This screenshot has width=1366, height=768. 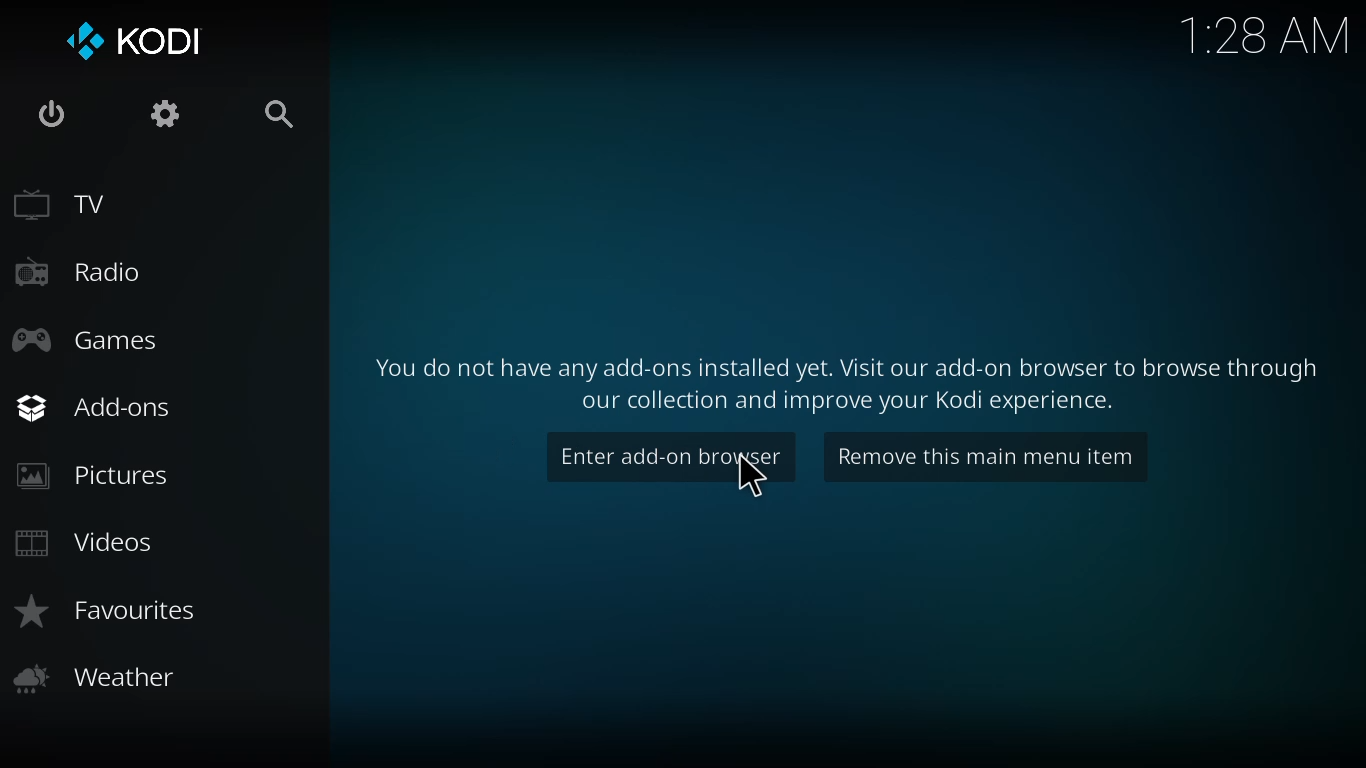 I want to click on pictures, so click(x=96, y=477).